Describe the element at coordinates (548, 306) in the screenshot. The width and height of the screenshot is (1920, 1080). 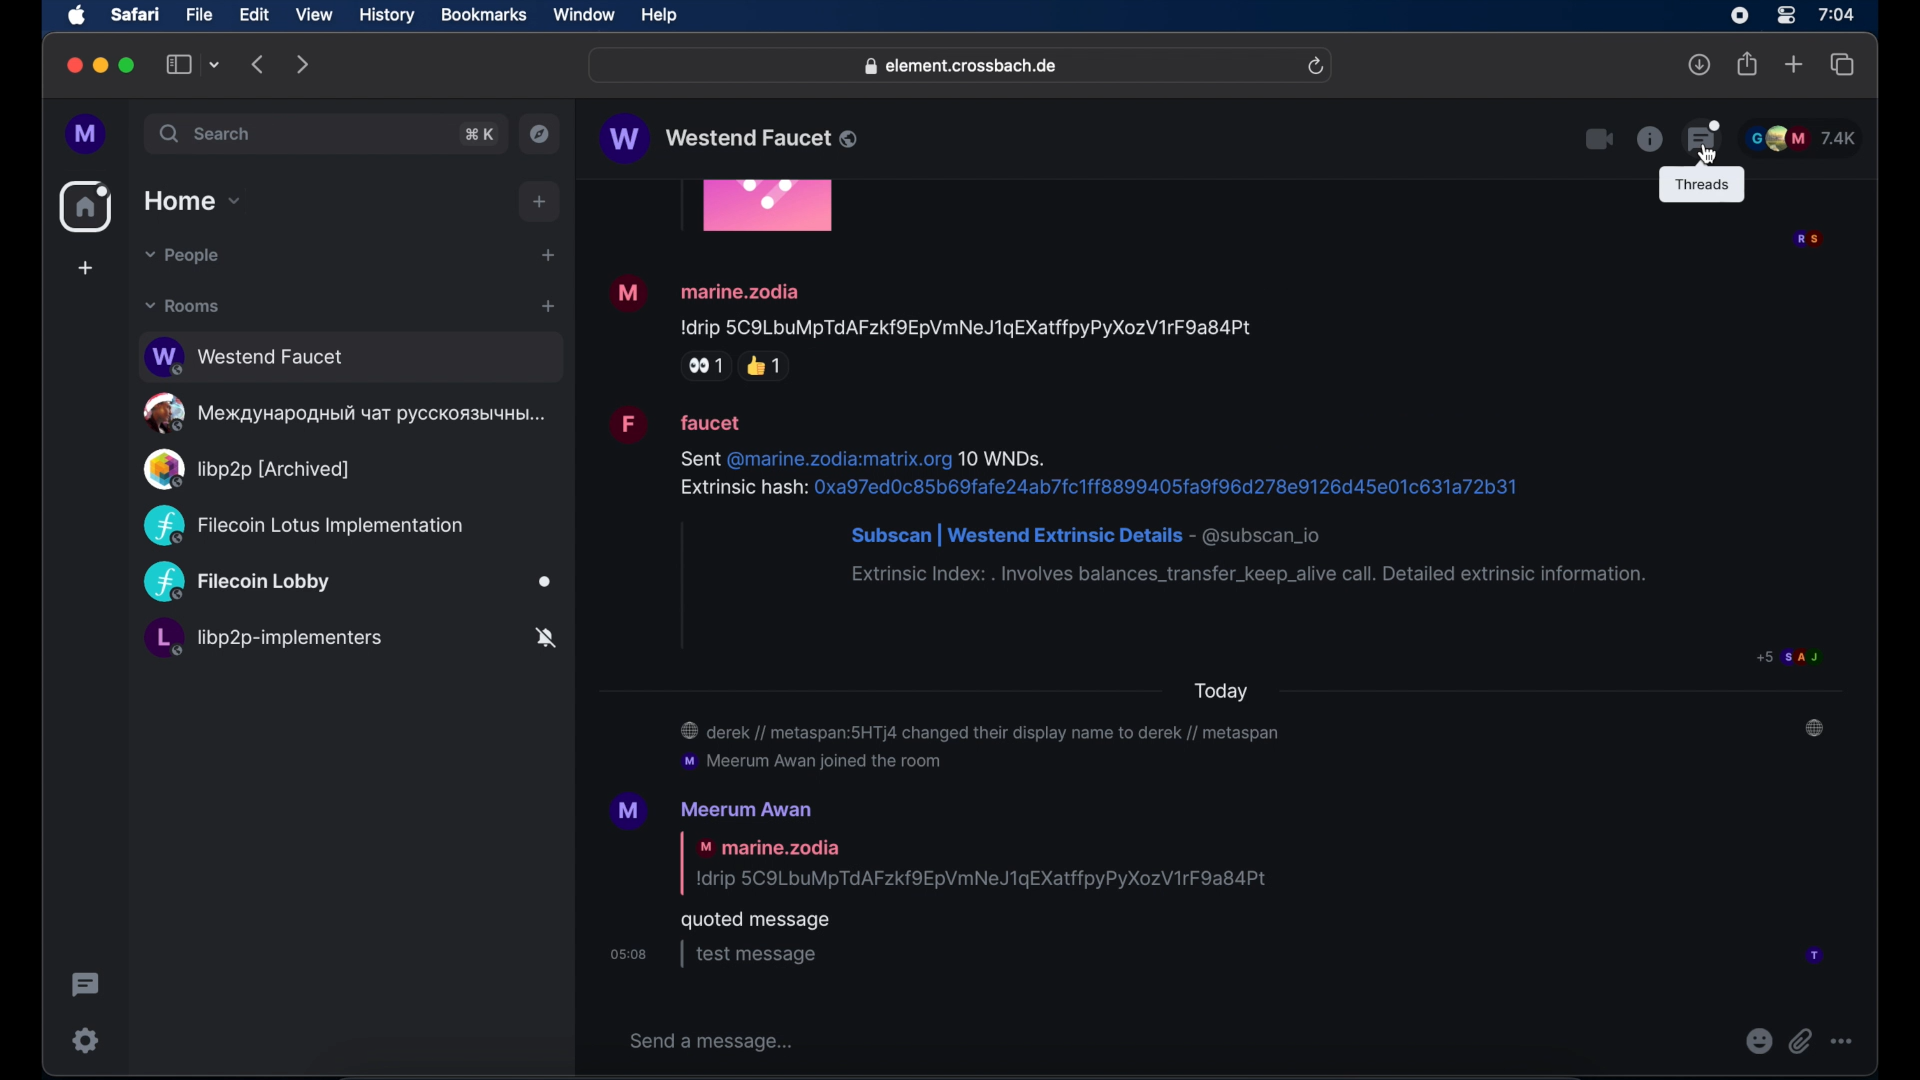
I see `add ` at that location.